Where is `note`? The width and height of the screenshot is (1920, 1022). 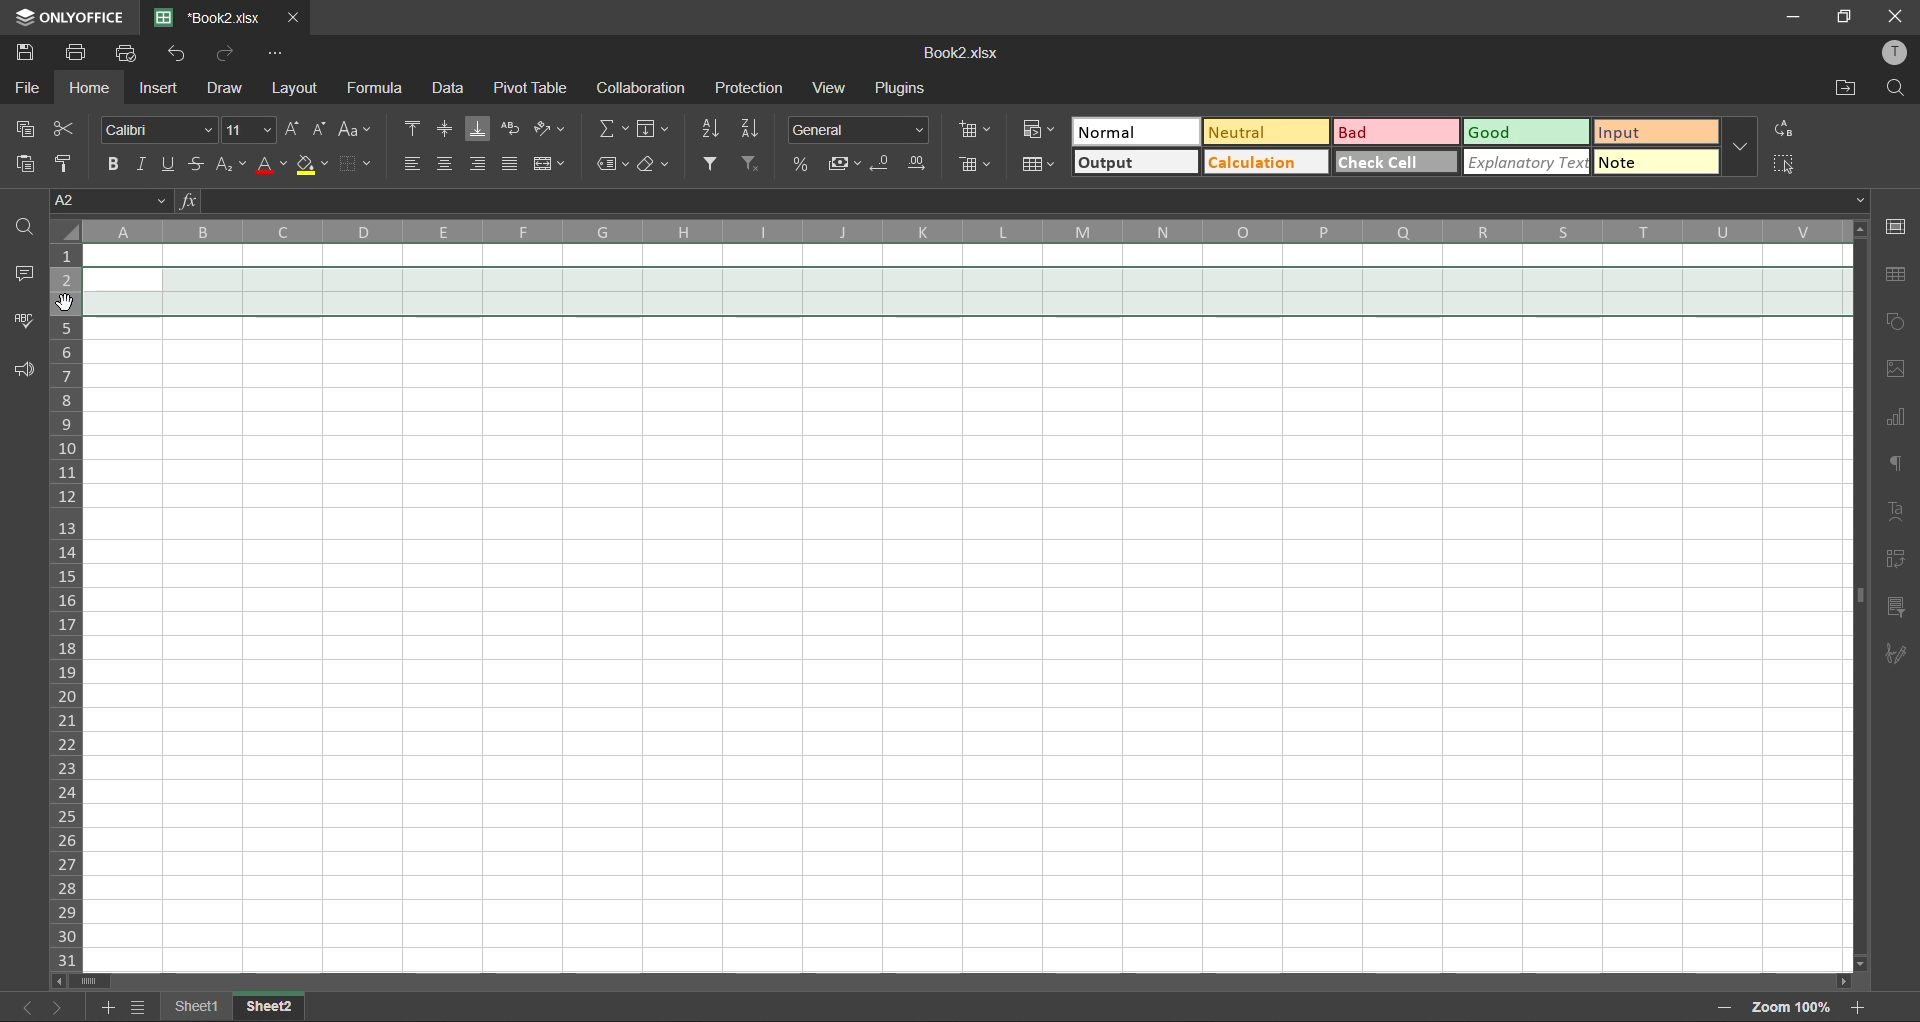 note is located at coordinates (1654, 160).